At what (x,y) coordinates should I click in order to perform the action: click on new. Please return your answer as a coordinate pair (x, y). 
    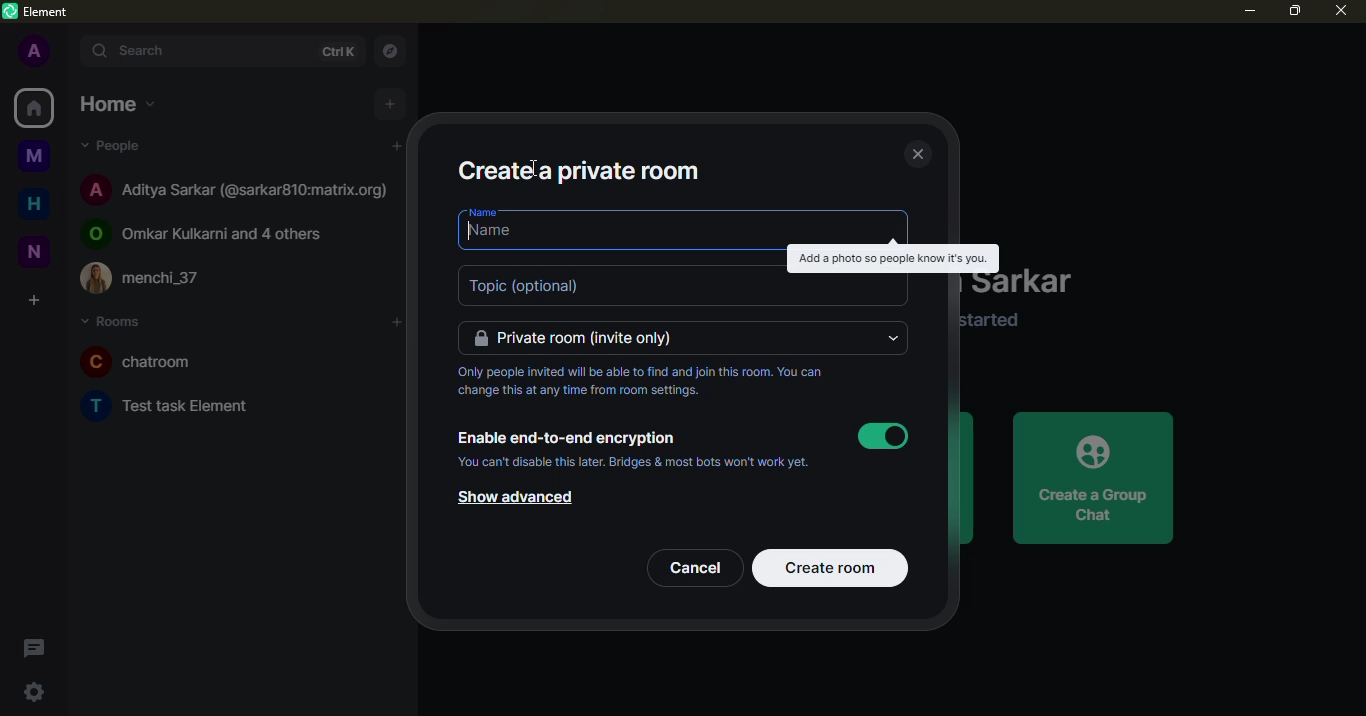
    Looking at the image, I should click on (35, 251).